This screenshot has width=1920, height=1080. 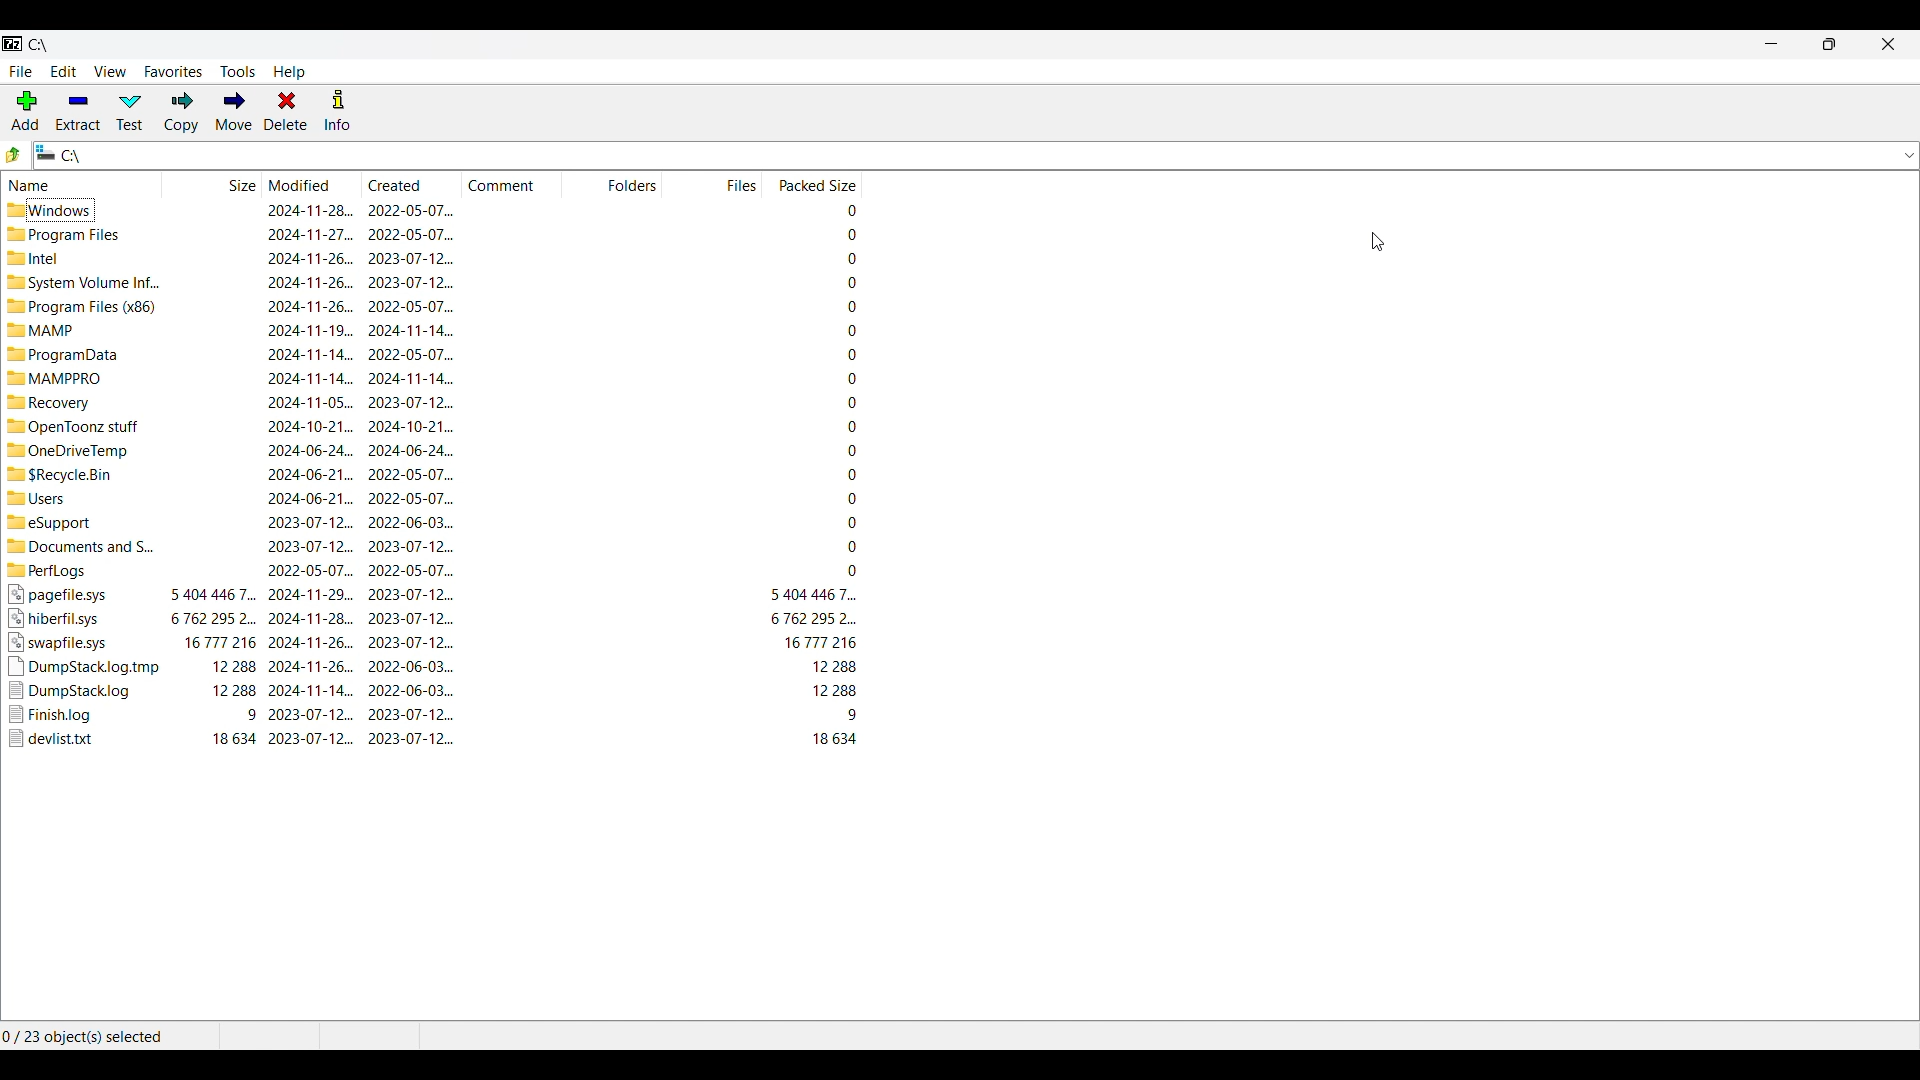 I want to click on $Recycle.Bin, so click(x=72, y=474).